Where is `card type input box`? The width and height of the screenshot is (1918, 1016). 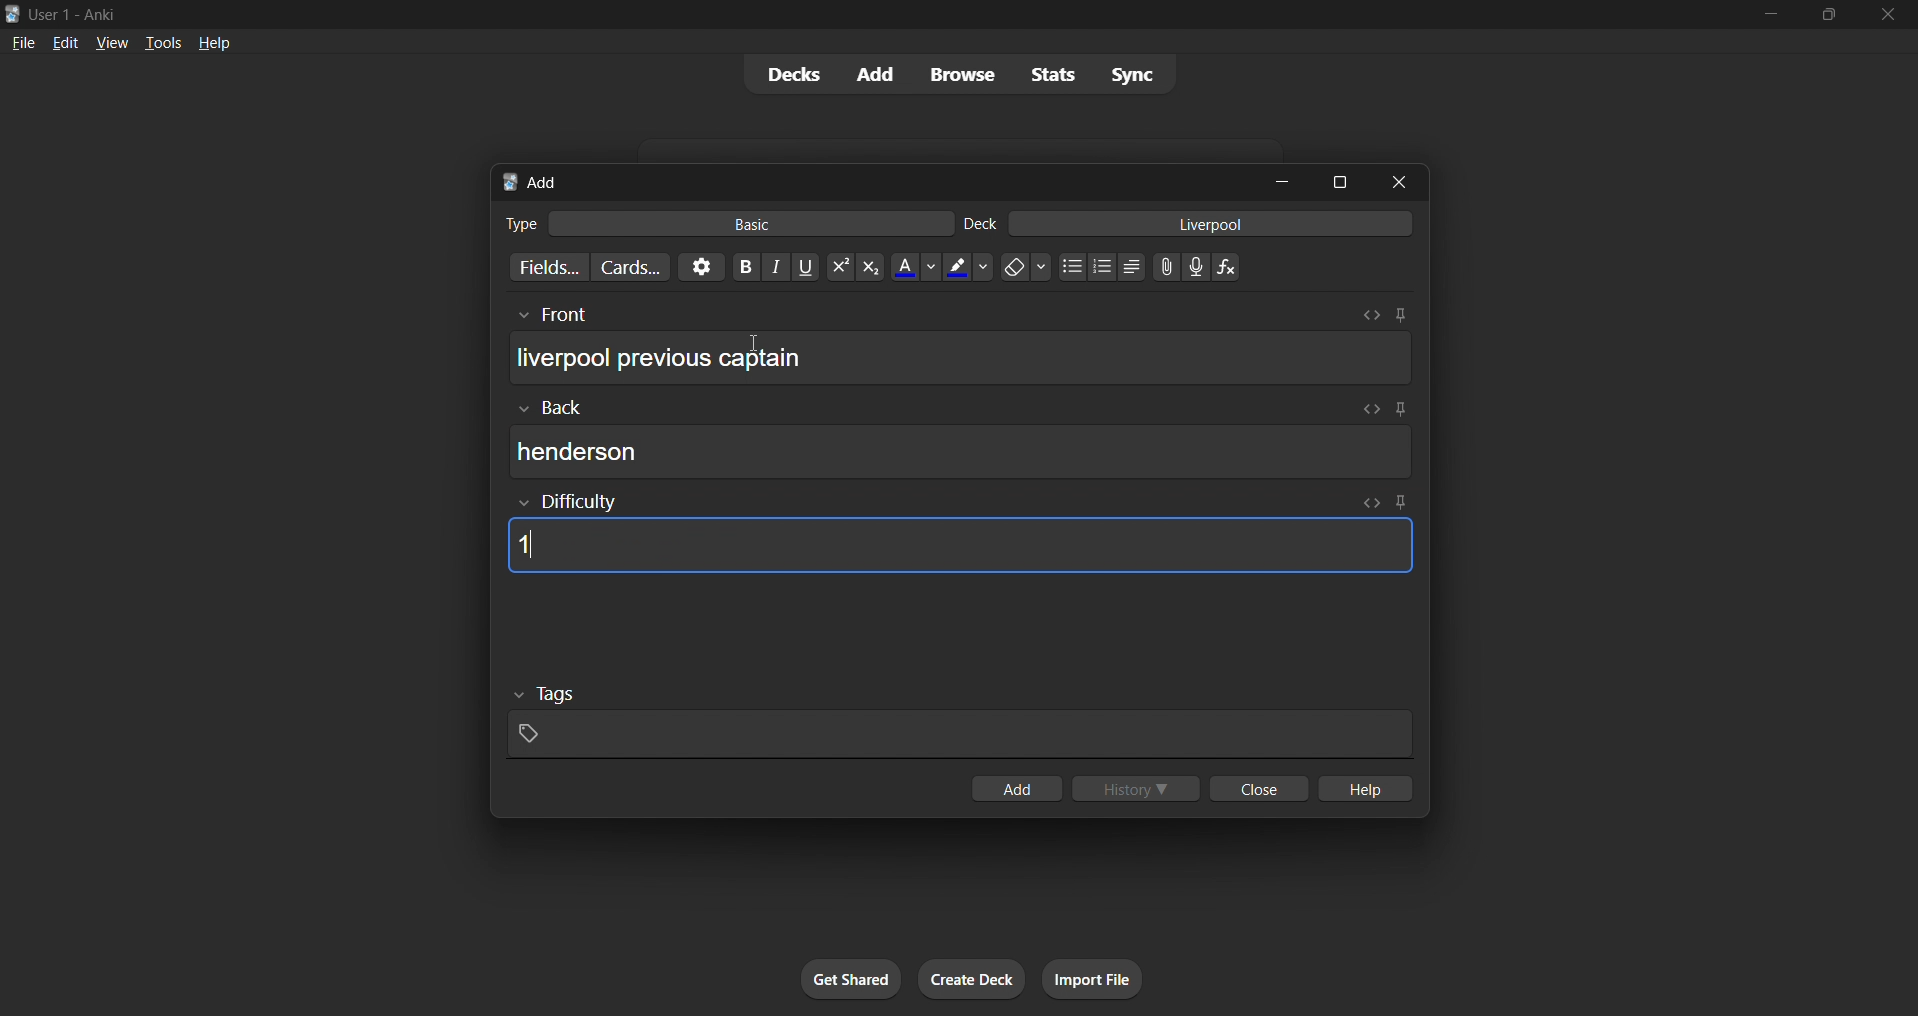 card type input box is located at coordinates (717, 220).